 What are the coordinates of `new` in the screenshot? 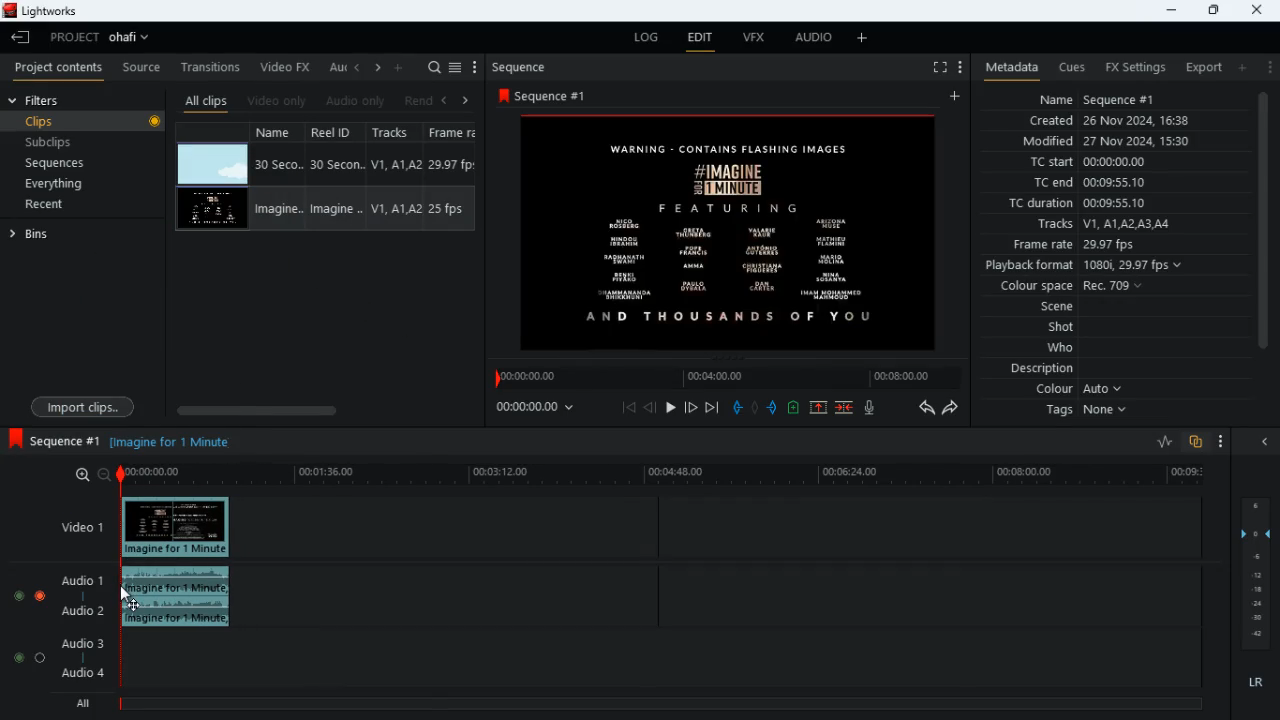 It's located at (796, 410).